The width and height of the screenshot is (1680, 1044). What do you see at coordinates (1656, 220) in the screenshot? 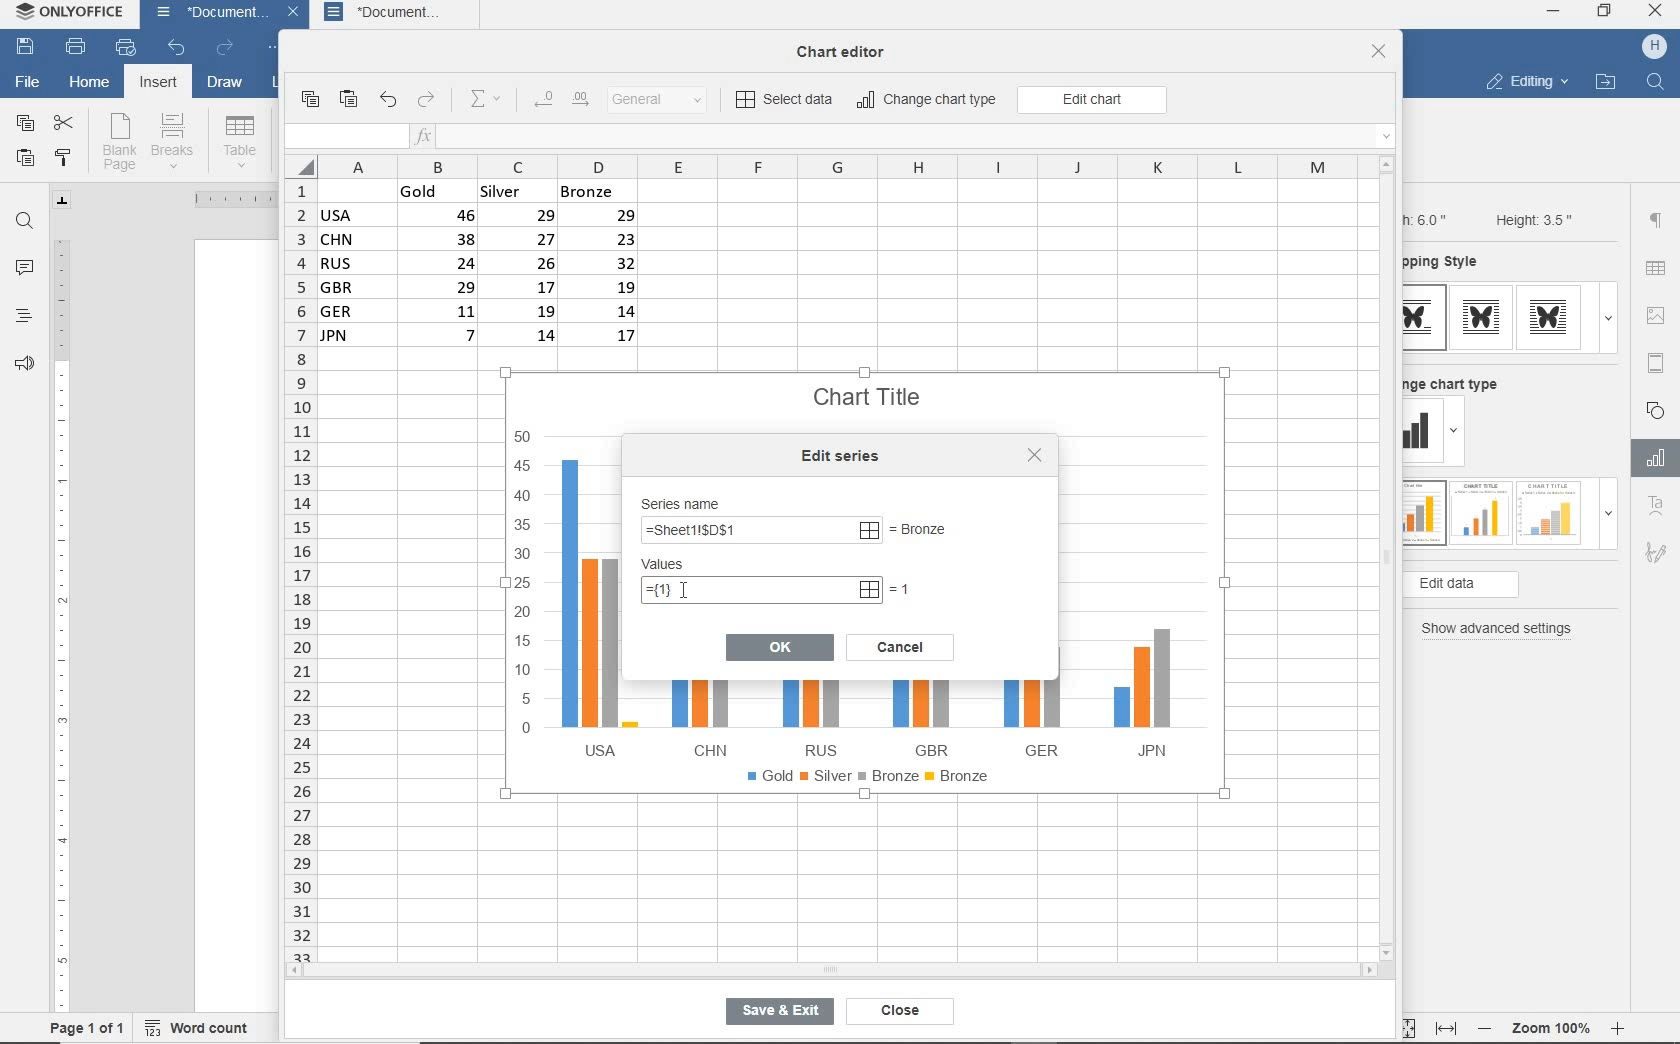
I see `paragraph settings` at bounding box center [1656, 220].